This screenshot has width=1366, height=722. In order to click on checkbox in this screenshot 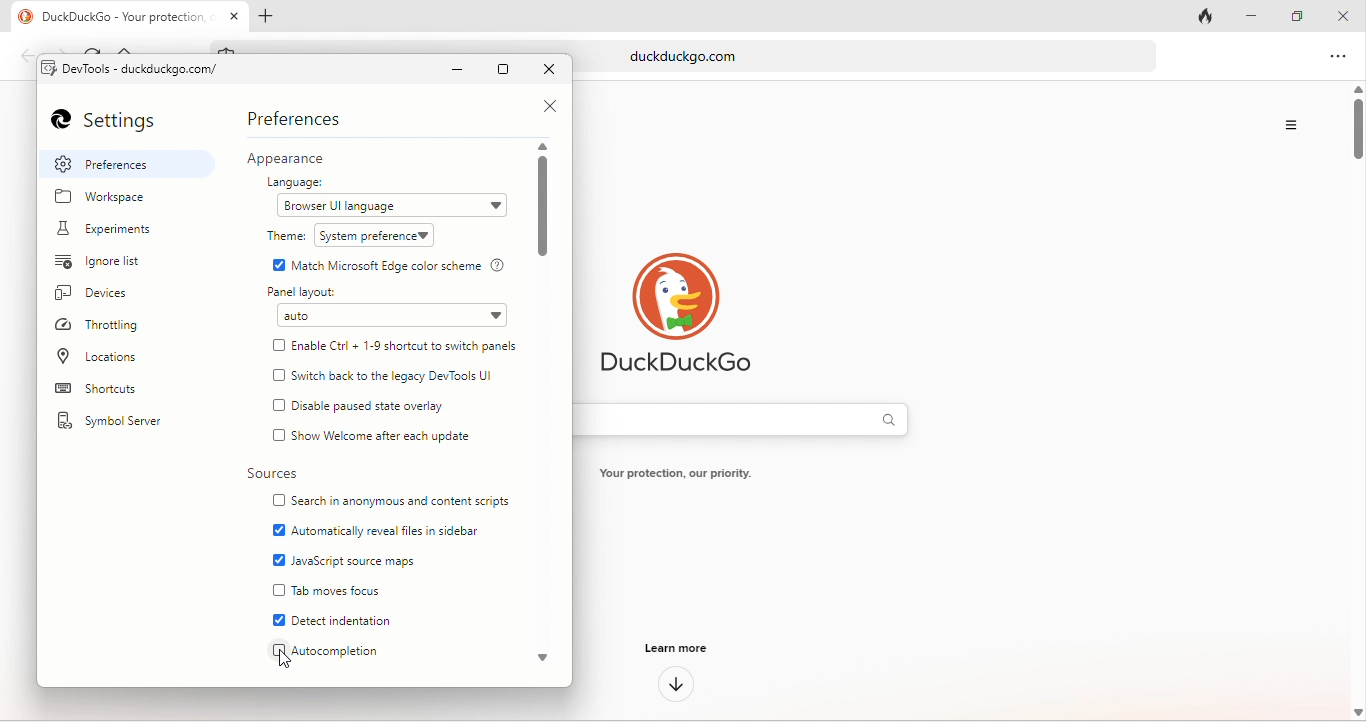, I will do `click(279, 590)`.